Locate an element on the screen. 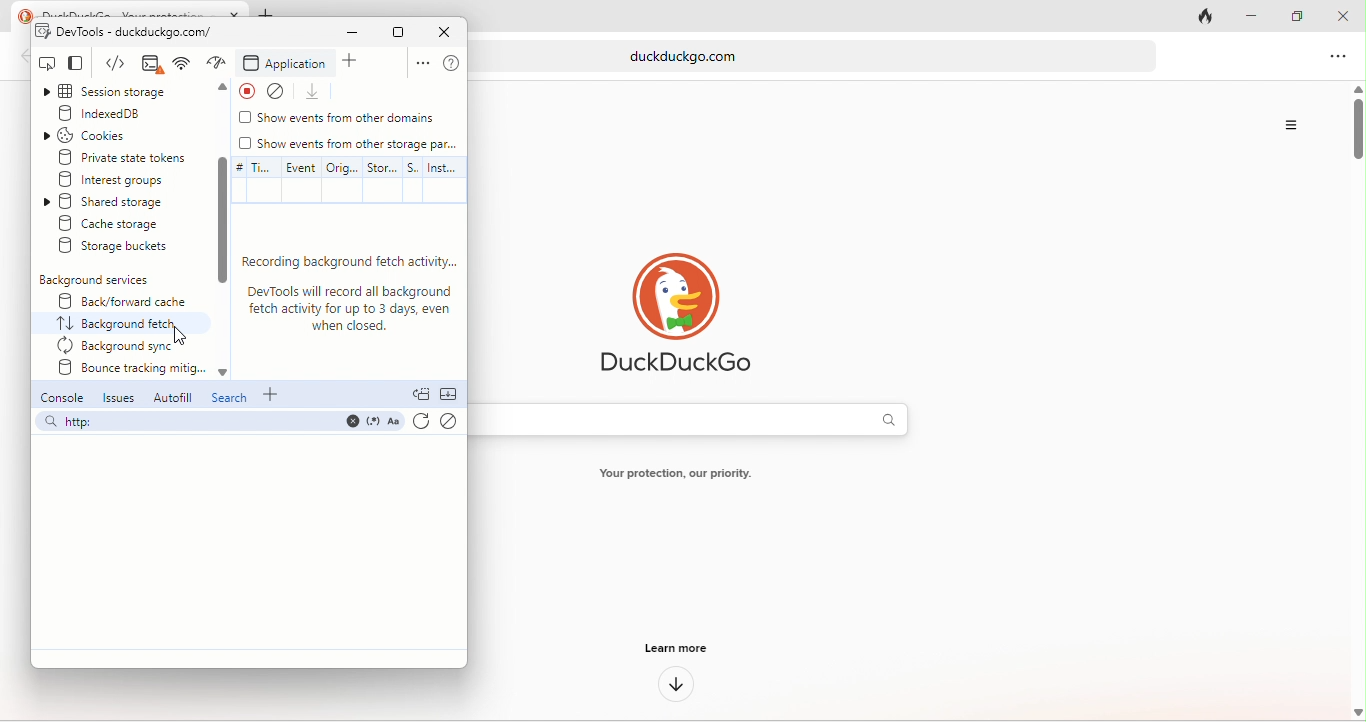  back/forward cache is located at coordinates (117, 301).